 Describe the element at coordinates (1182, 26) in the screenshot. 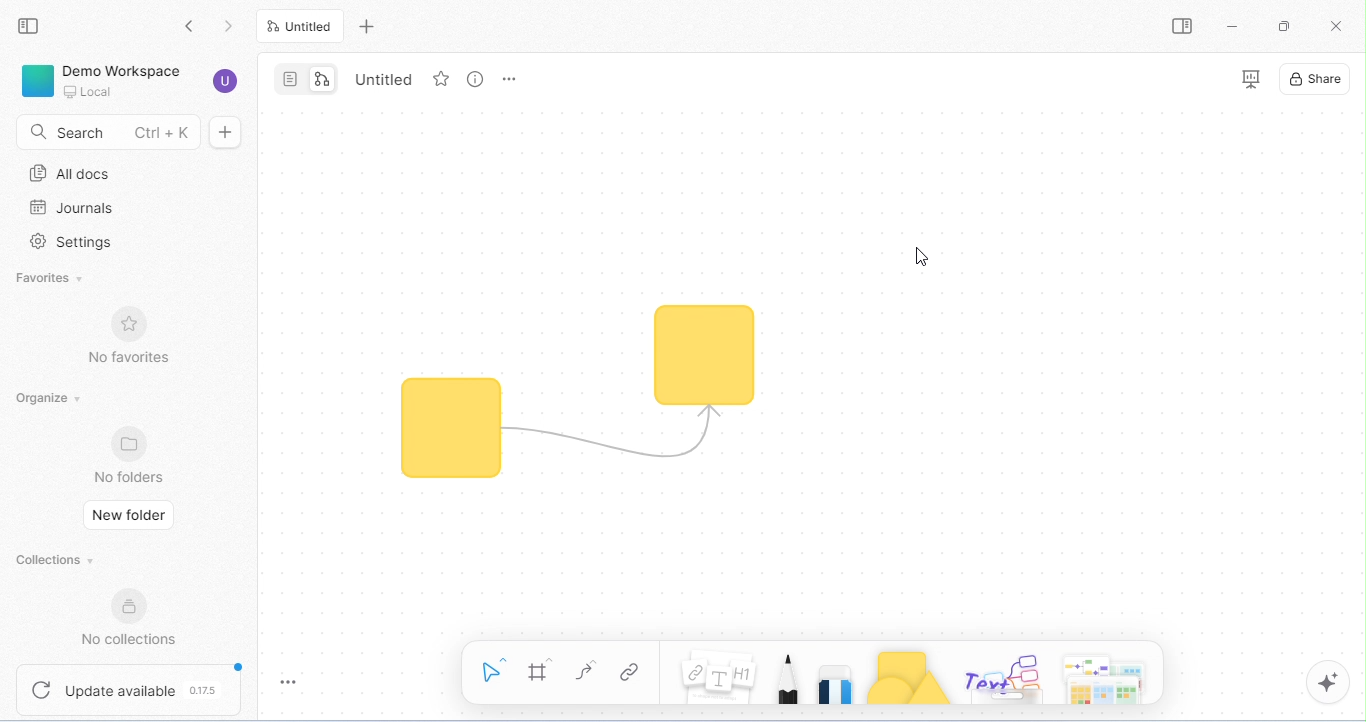

I see `open/ close side bar` at that location.